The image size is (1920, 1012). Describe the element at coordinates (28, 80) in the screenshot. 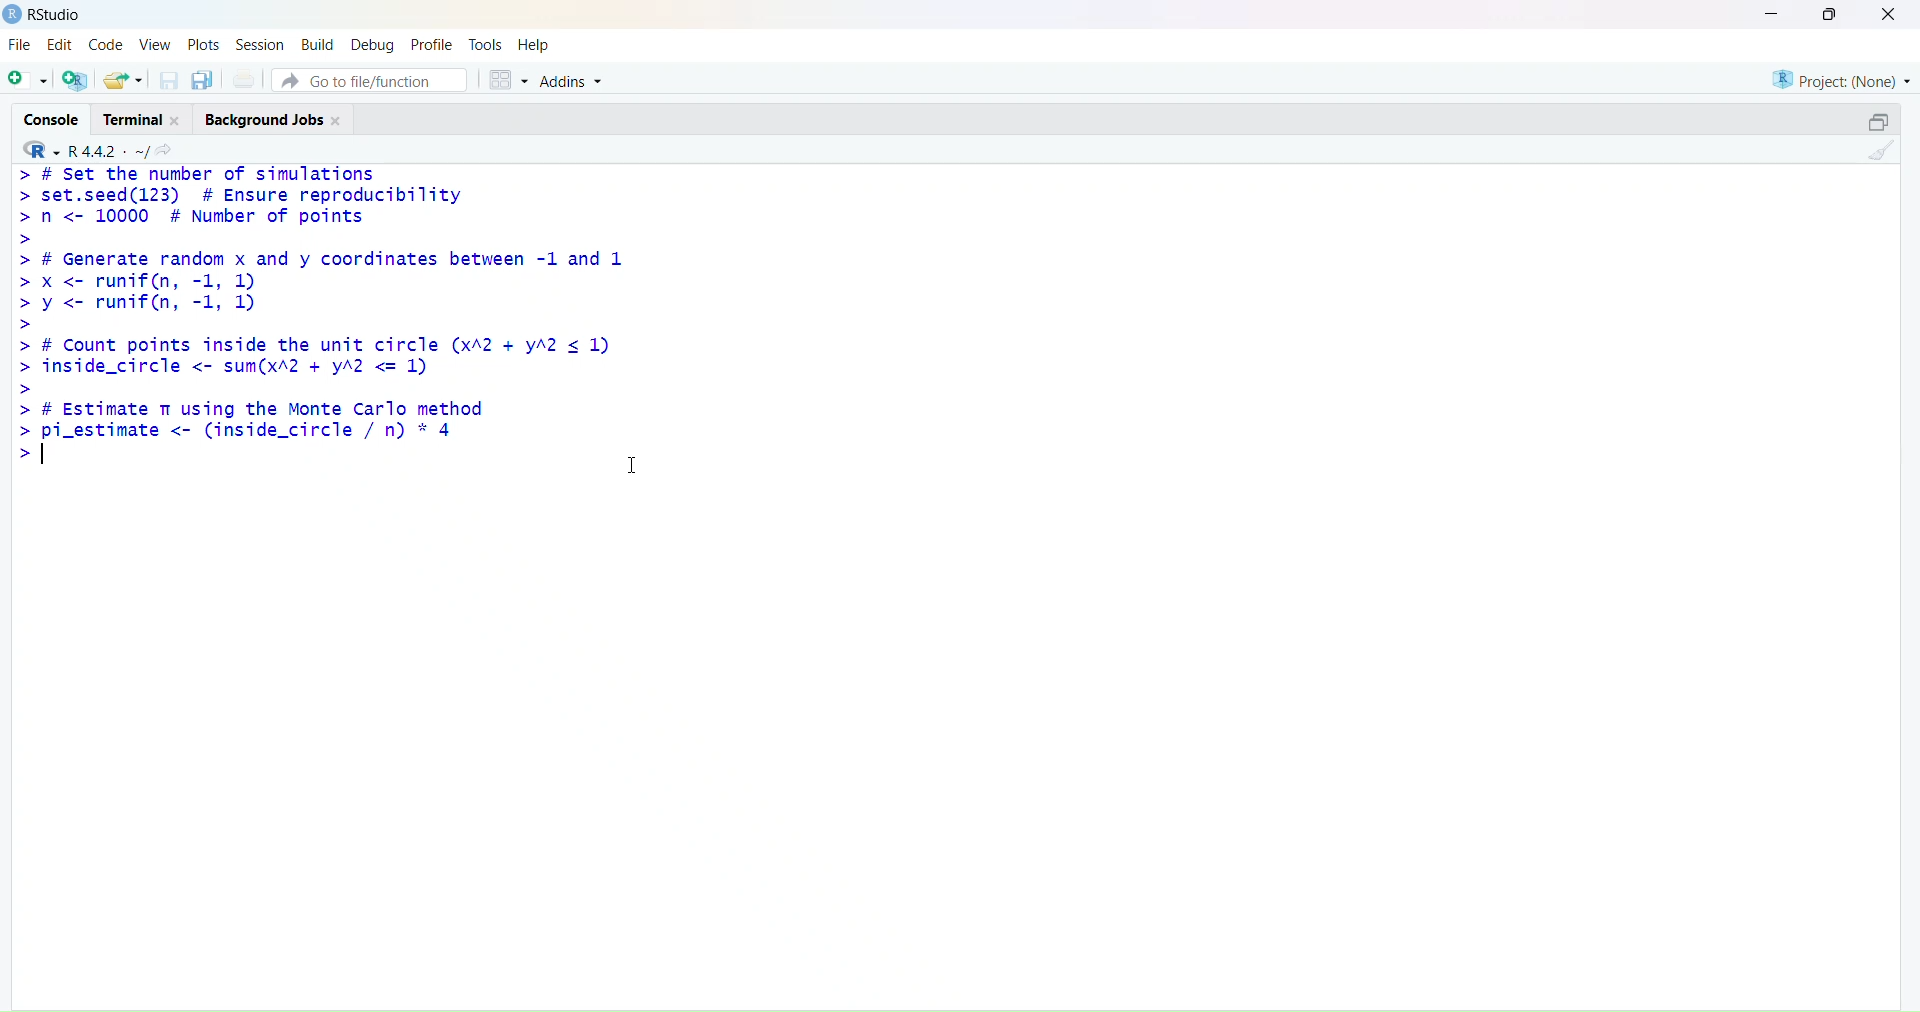

I see `New File` at that location.